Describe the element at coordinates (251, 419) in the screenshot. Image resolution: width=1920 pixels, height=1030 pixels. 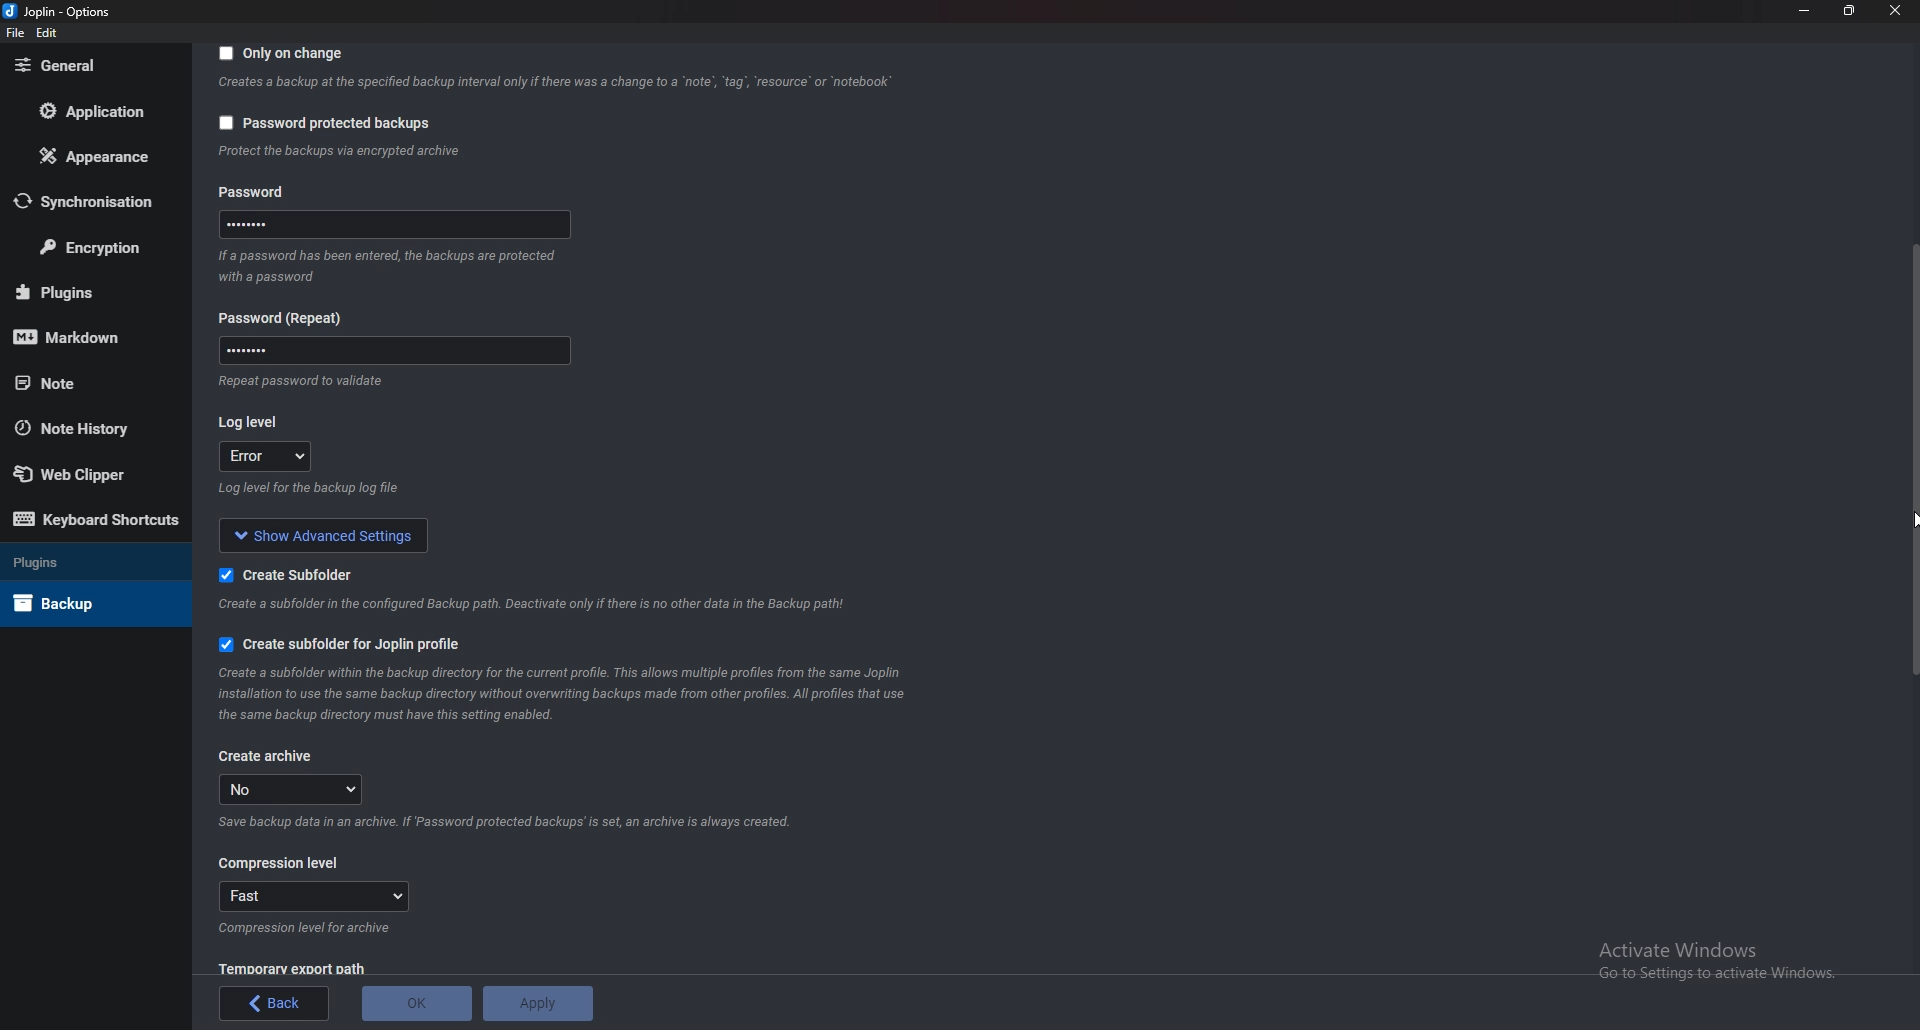
I see `Log level` at that location.